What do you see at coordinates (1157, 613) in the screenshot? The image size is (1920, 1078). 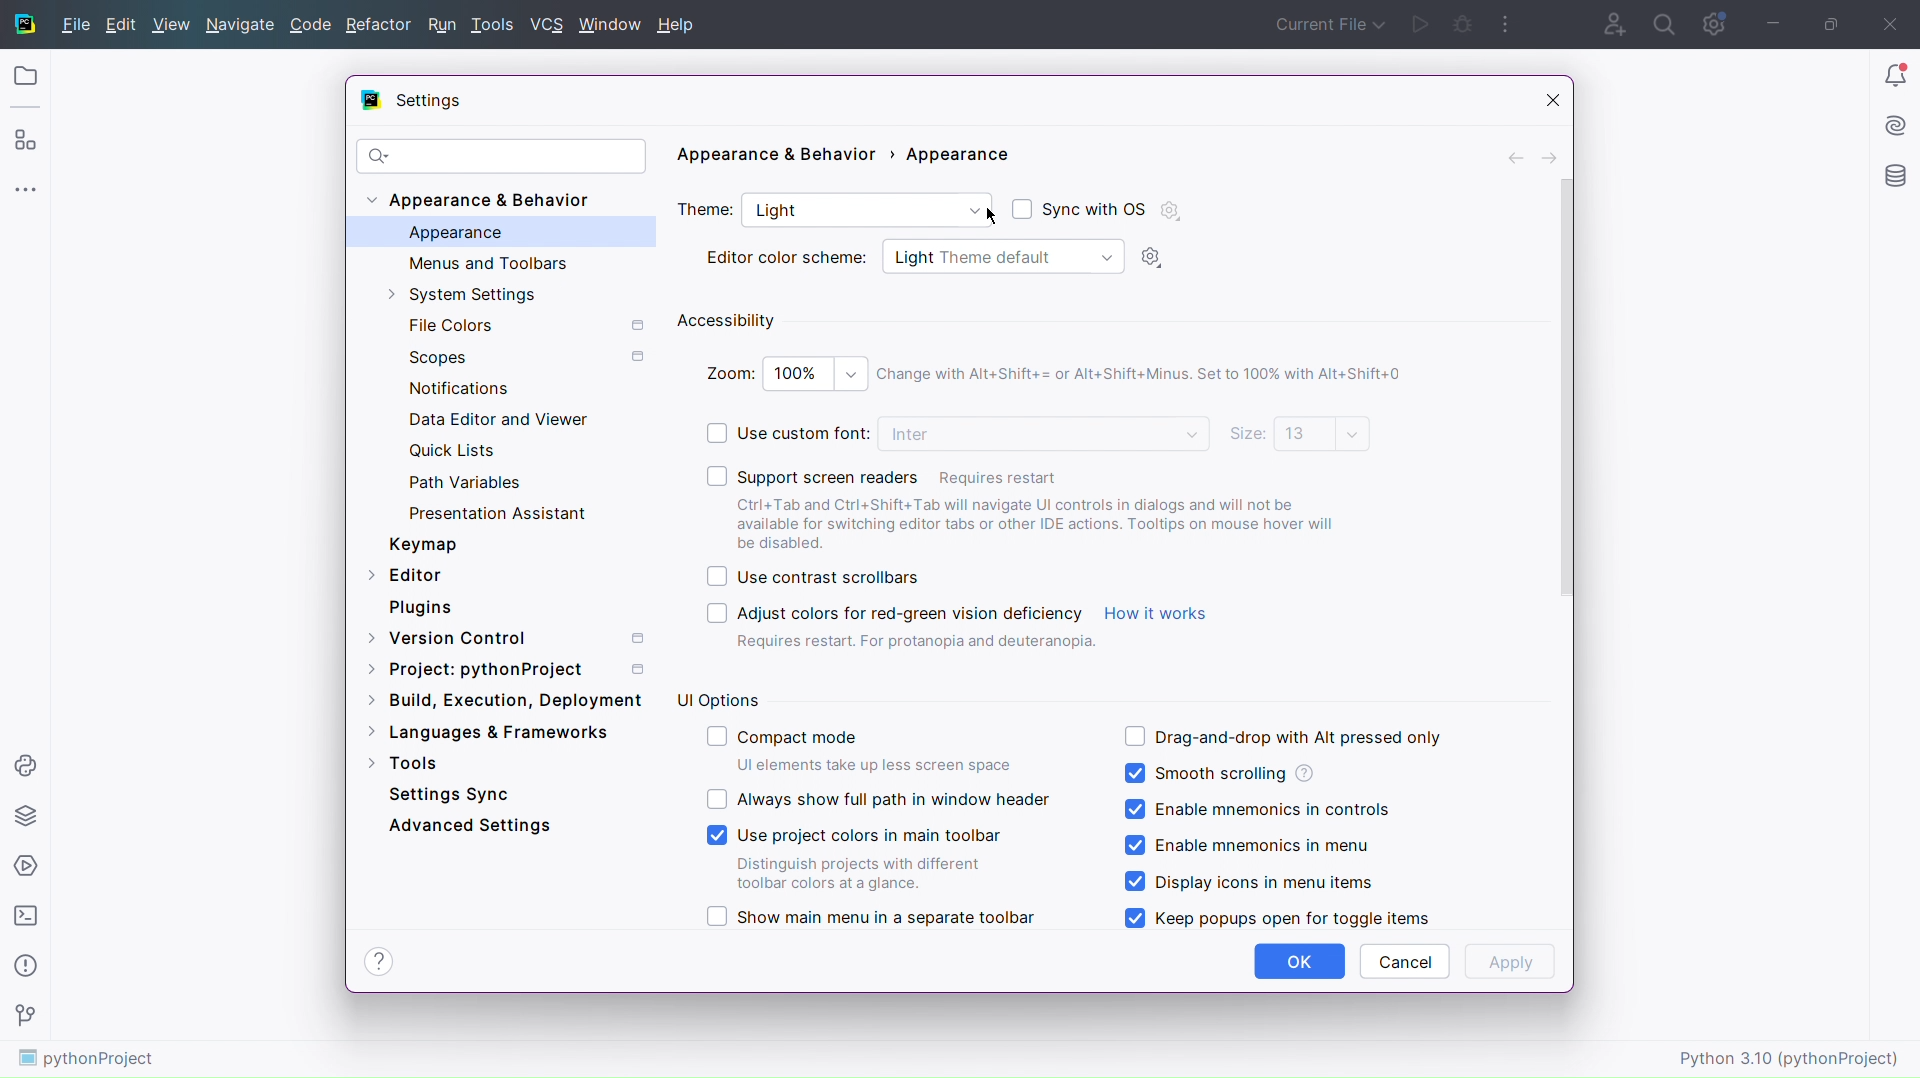 I see `how it works` at bounding box center [1157, 613].